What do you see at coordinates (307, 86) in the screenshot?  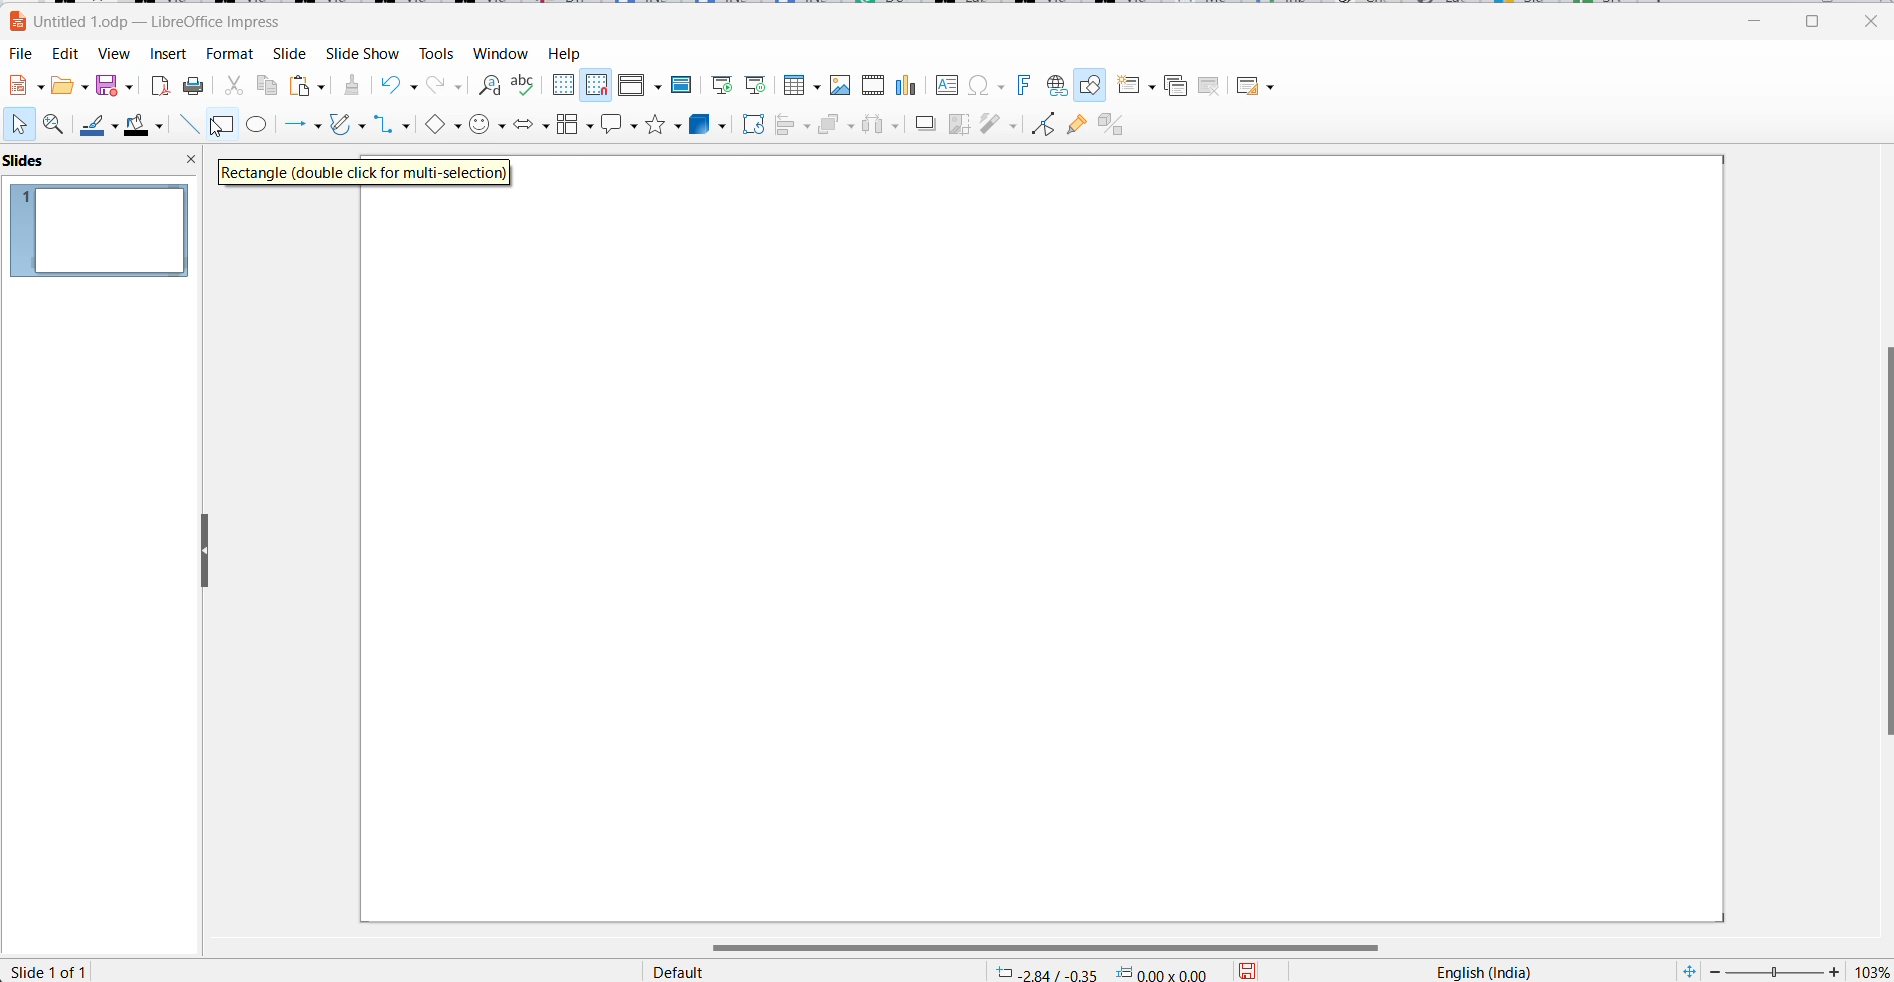 I see `paste options` at bounding box center [307, 86].